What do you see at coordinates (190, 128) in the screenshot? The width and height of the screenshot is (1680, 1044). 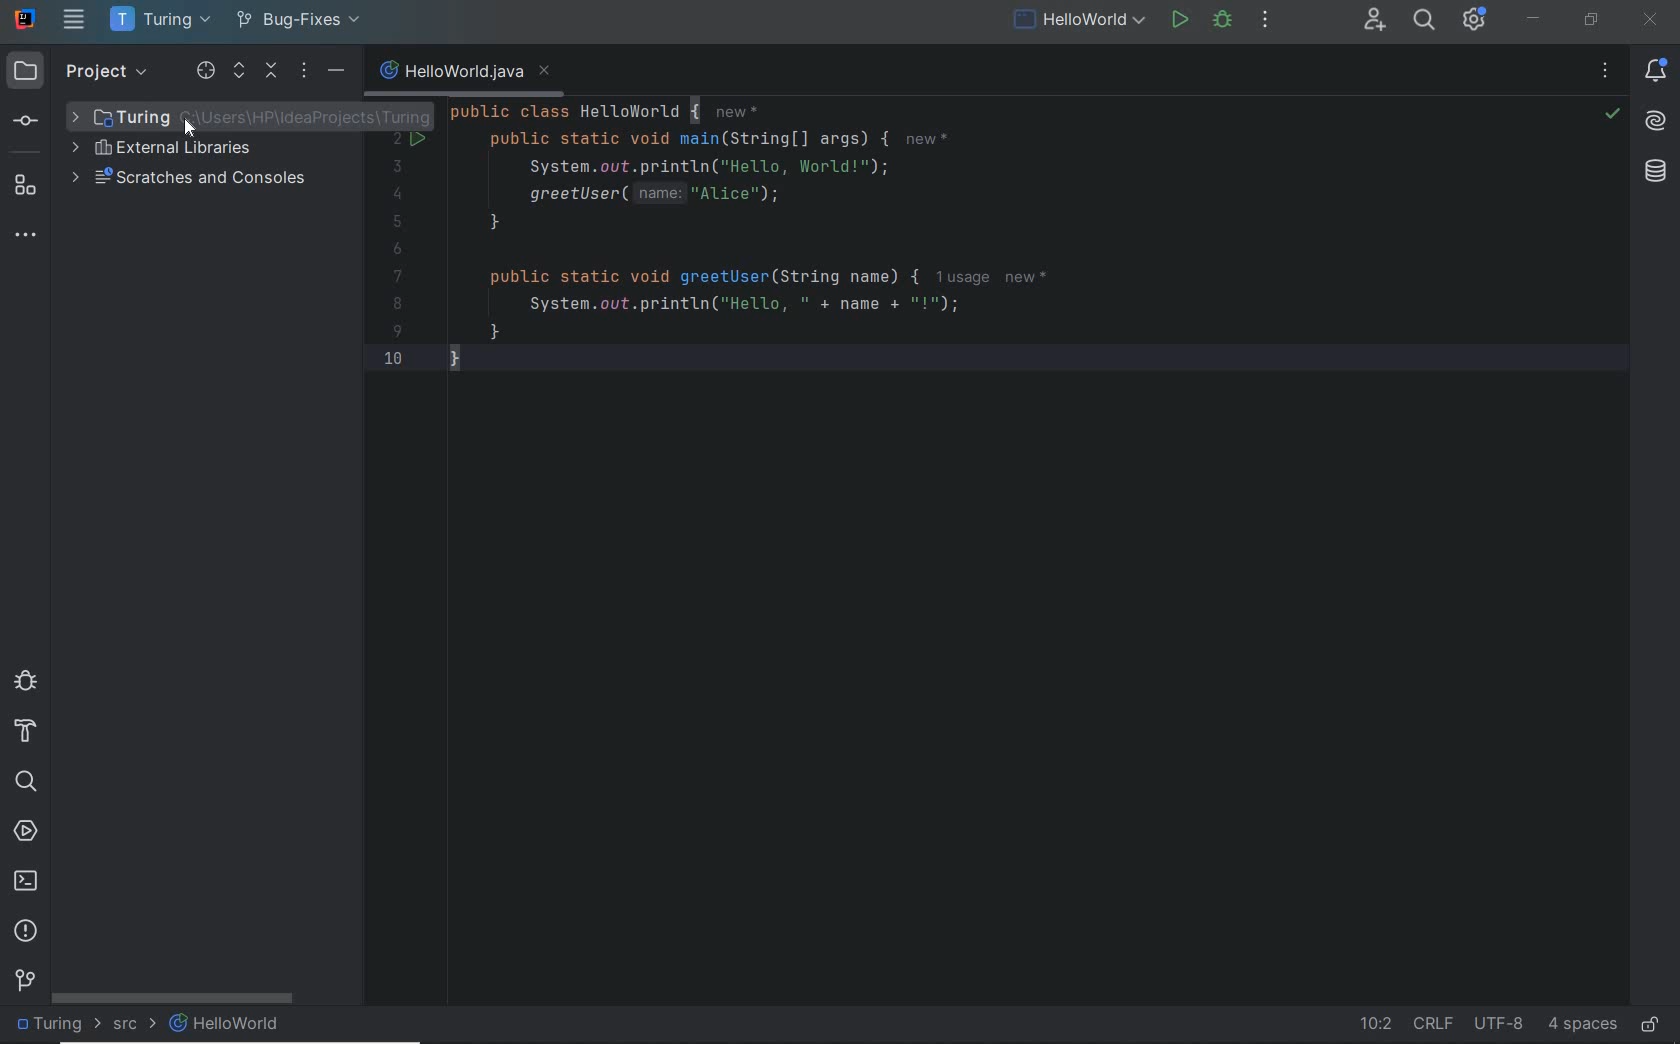 I see `cursor` at bounding box center [190, 128].